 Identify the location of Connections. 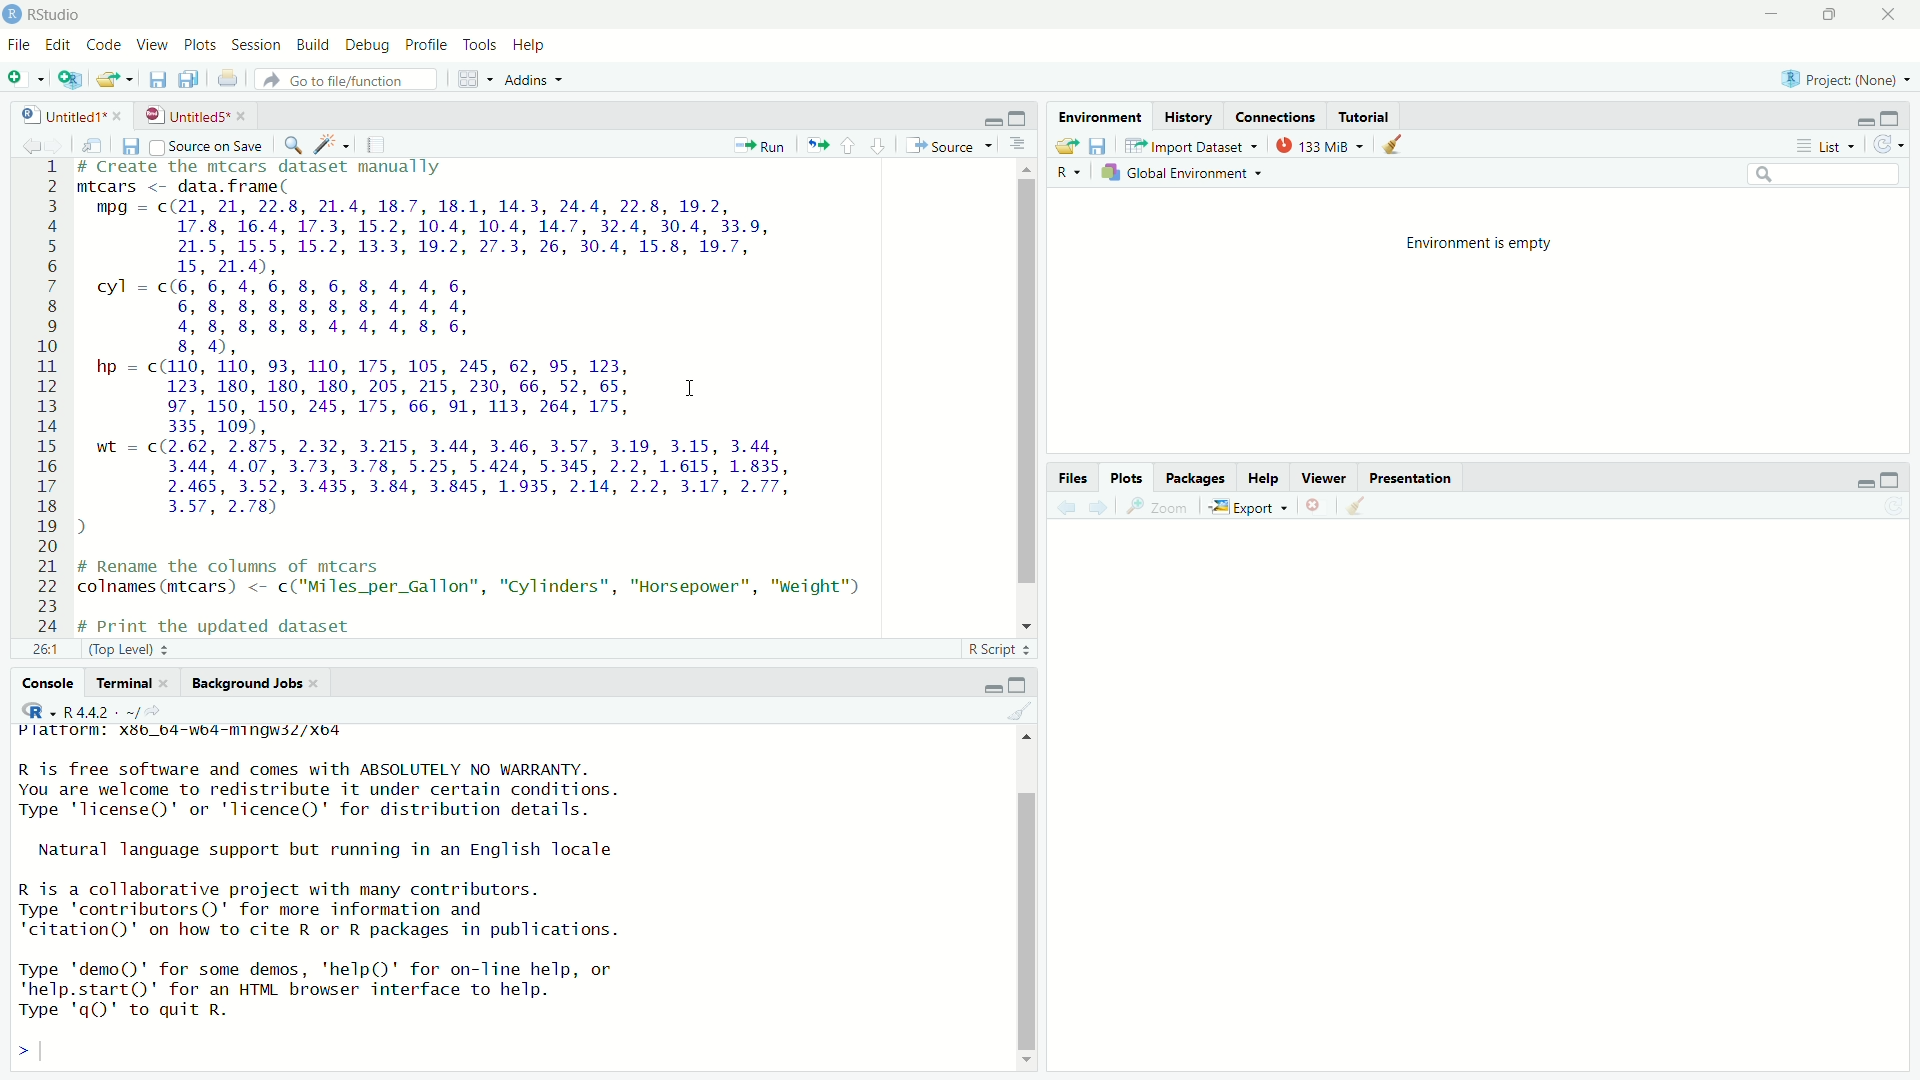
(1275, 117).